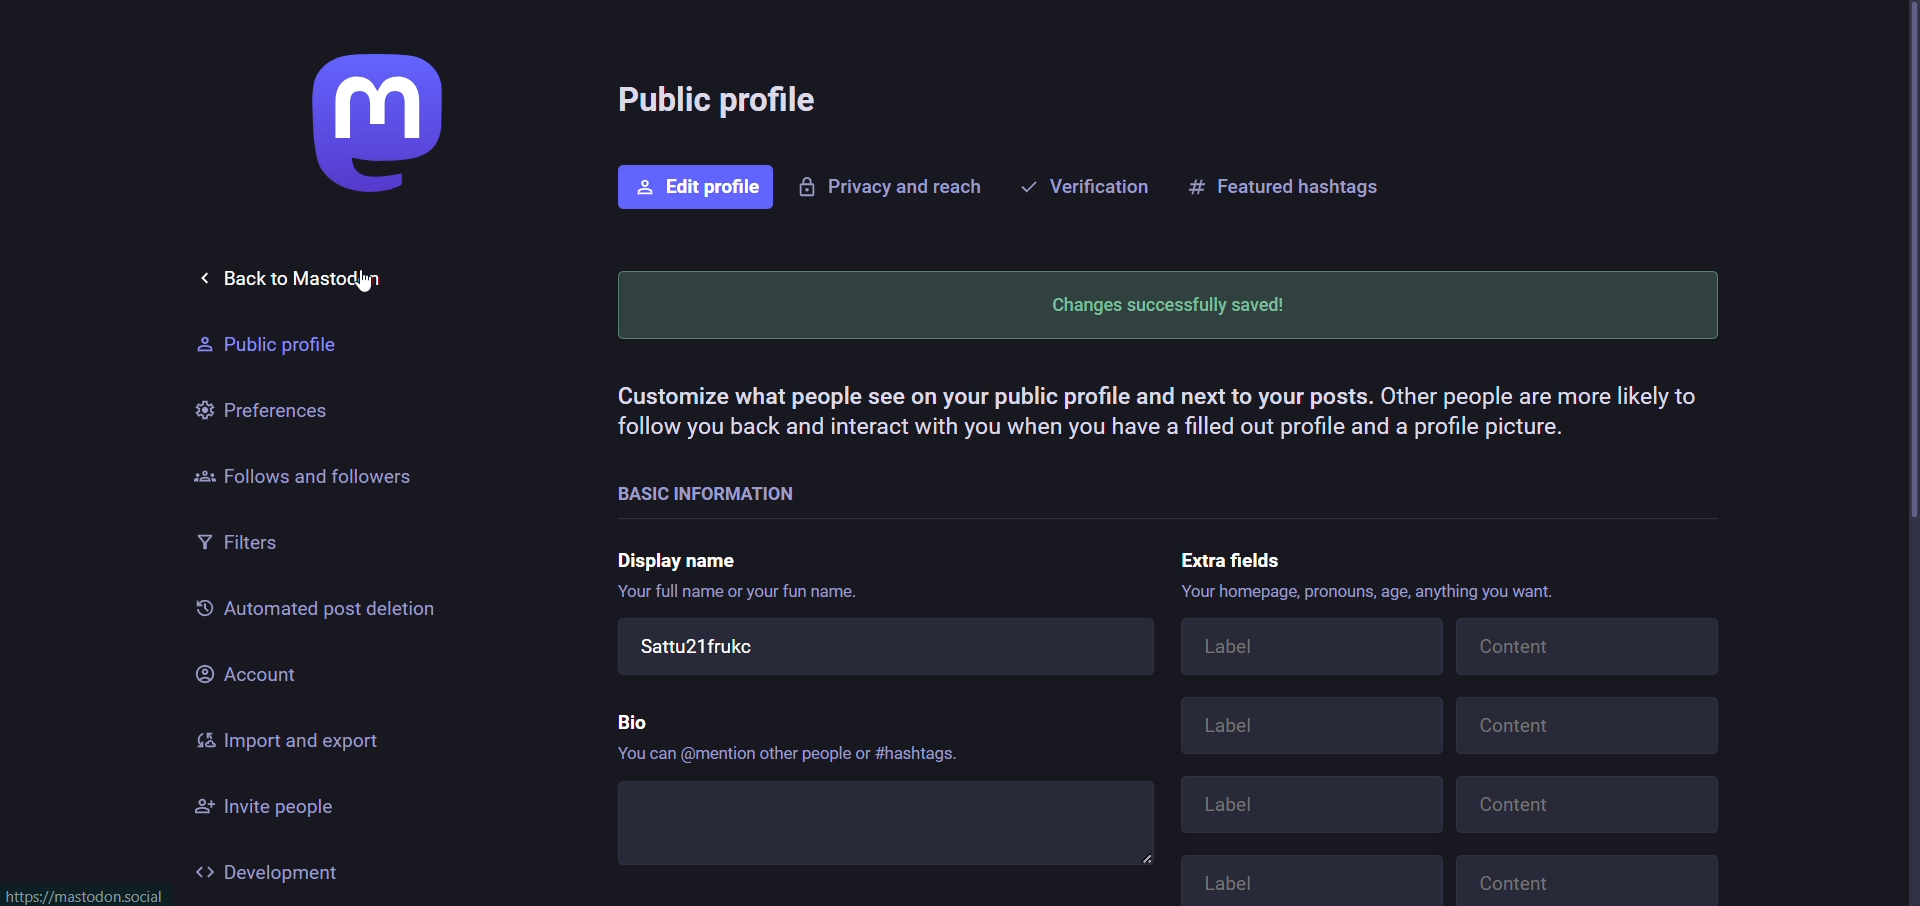 The height and width of the screenshot is (906, 1920). Describe the element at coordinates (696, 188) in the screenshot. I see `edit profile` at that location.